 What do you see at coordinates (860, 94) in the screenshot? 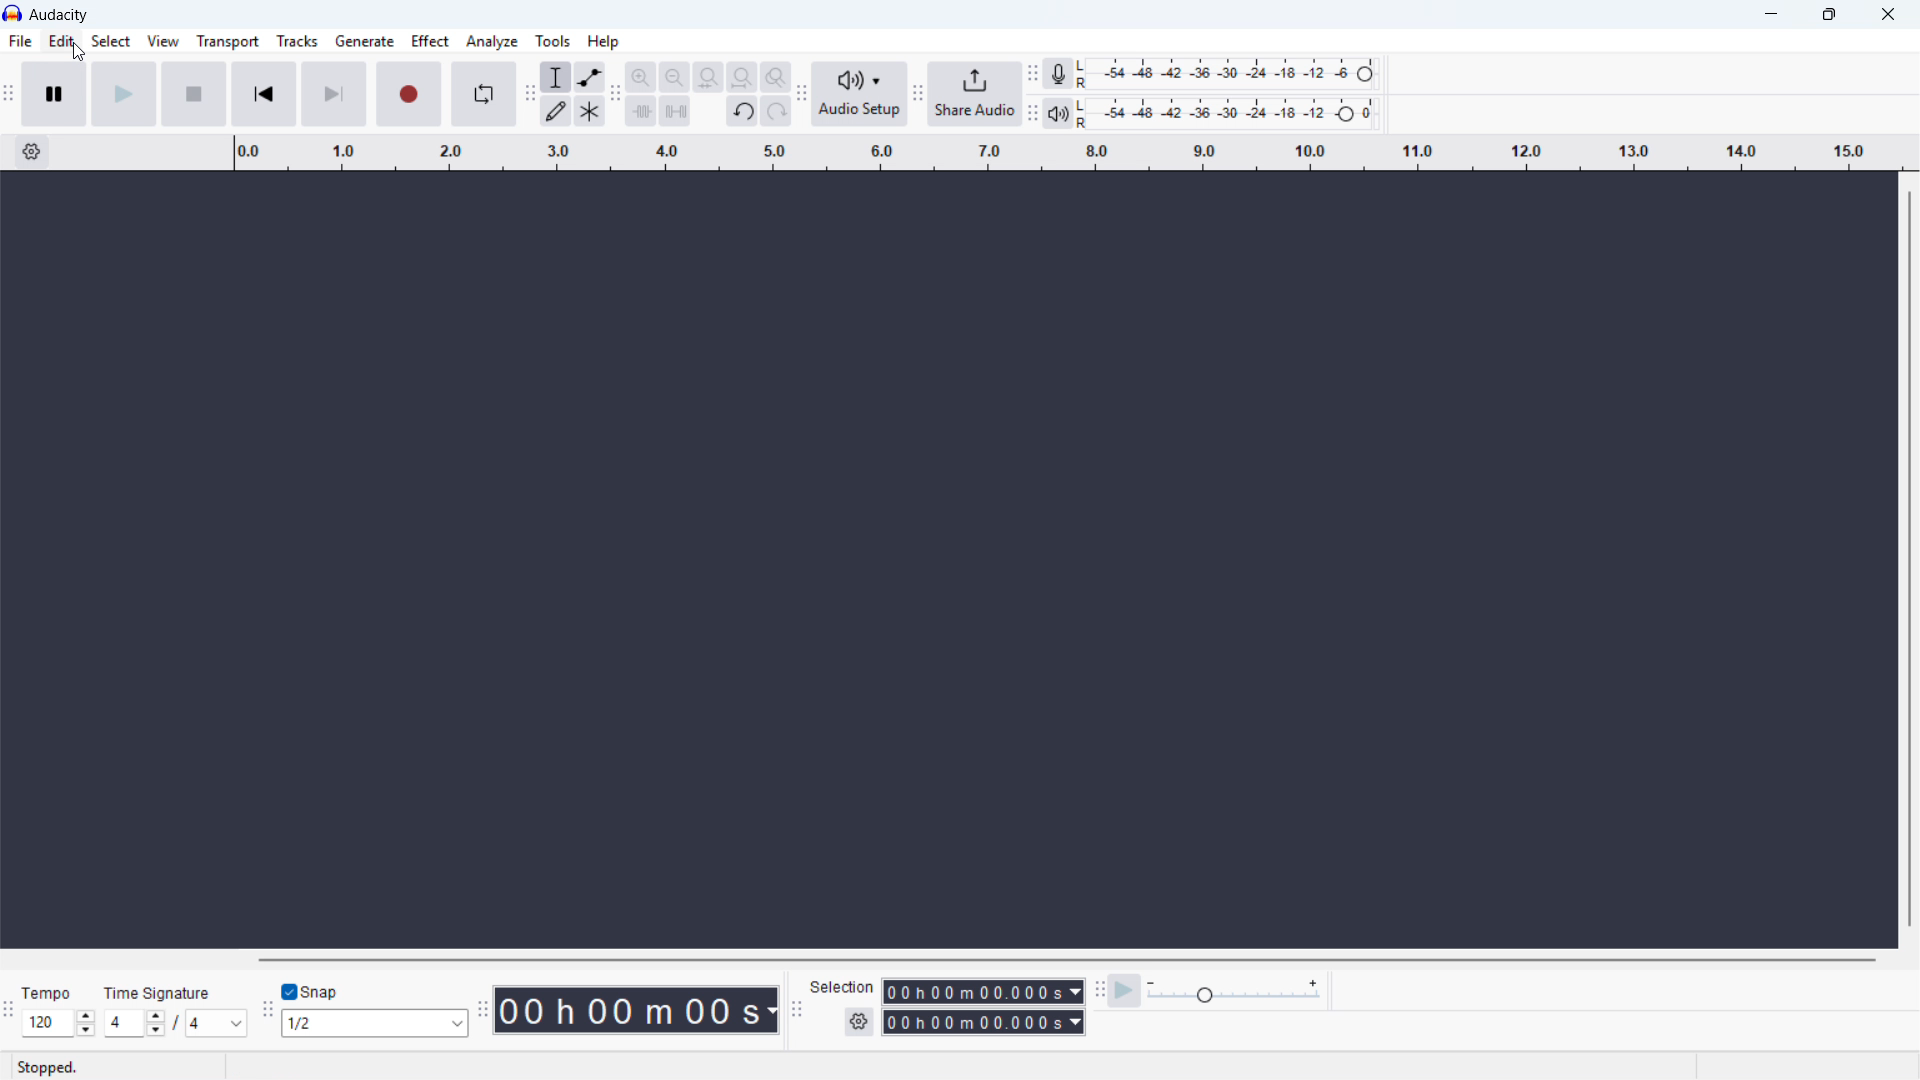
I see `audio setup` at bounding box center [860, 94].